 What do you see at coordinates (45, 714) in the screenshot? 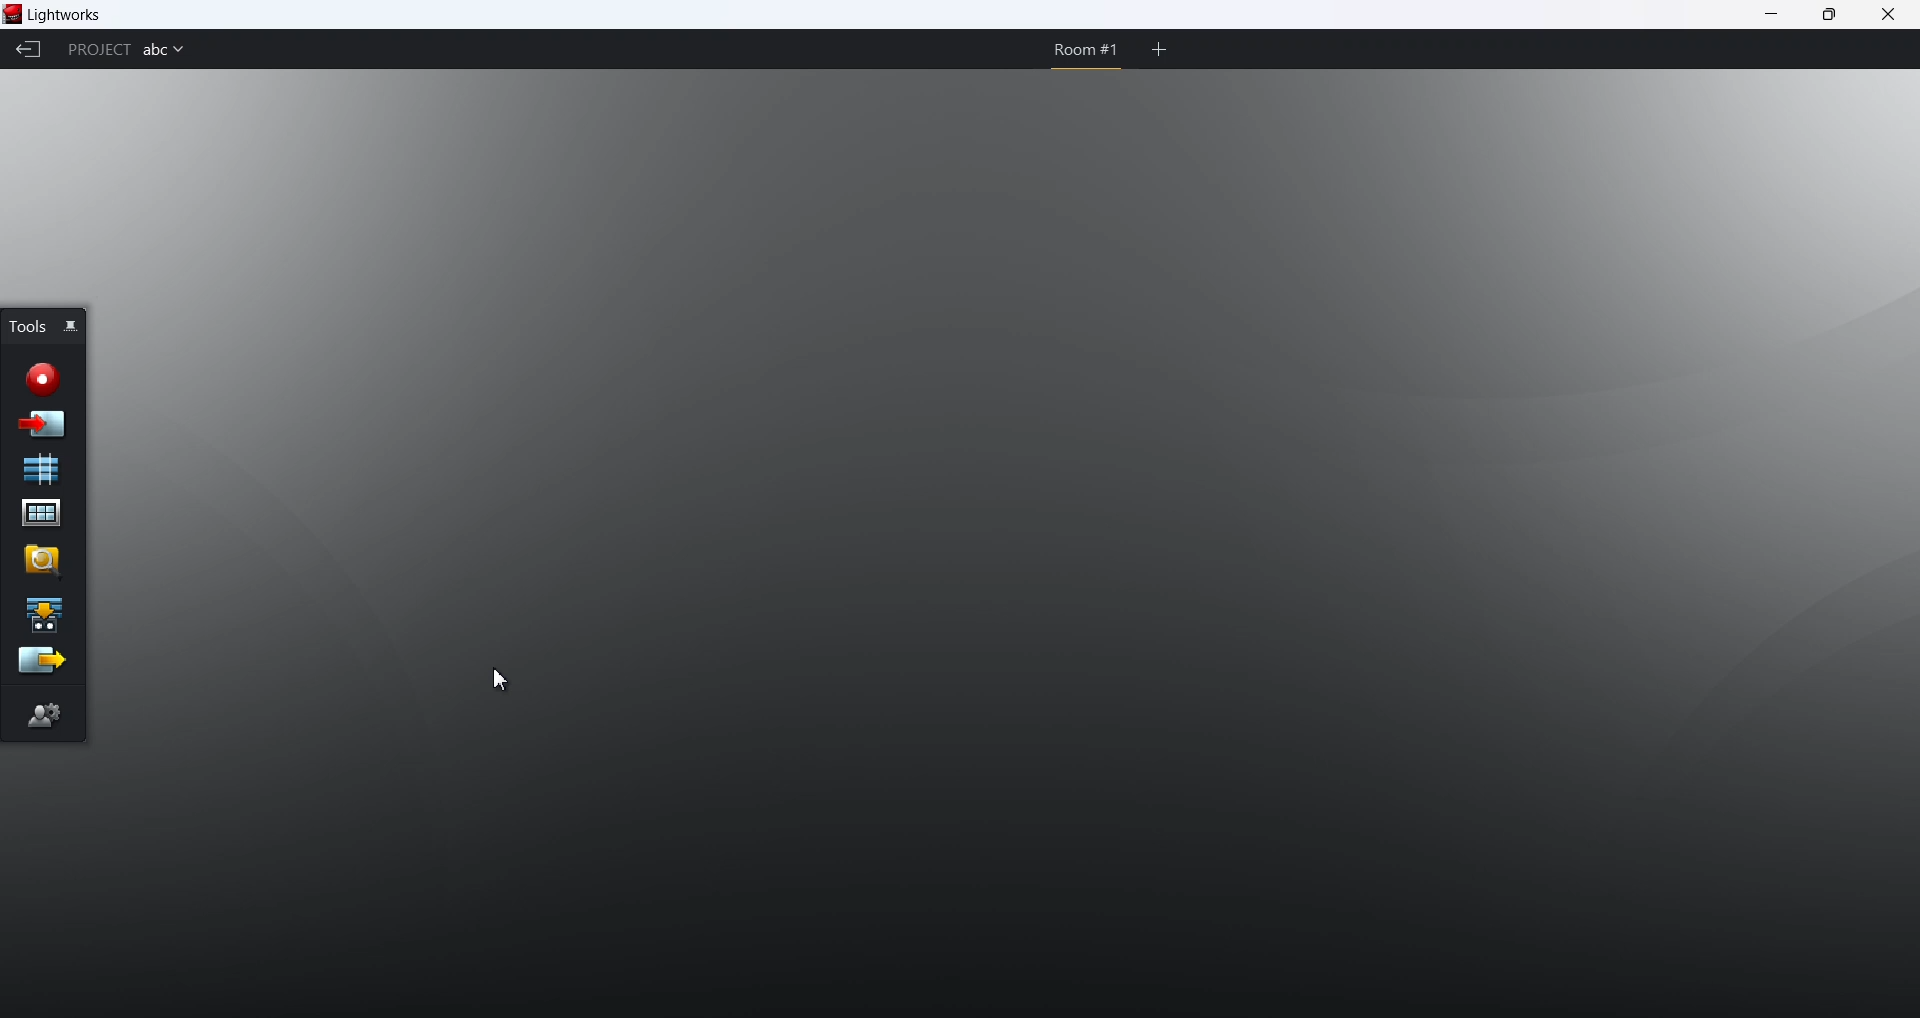
I see `editor preference` at bounding box center [45, 714].